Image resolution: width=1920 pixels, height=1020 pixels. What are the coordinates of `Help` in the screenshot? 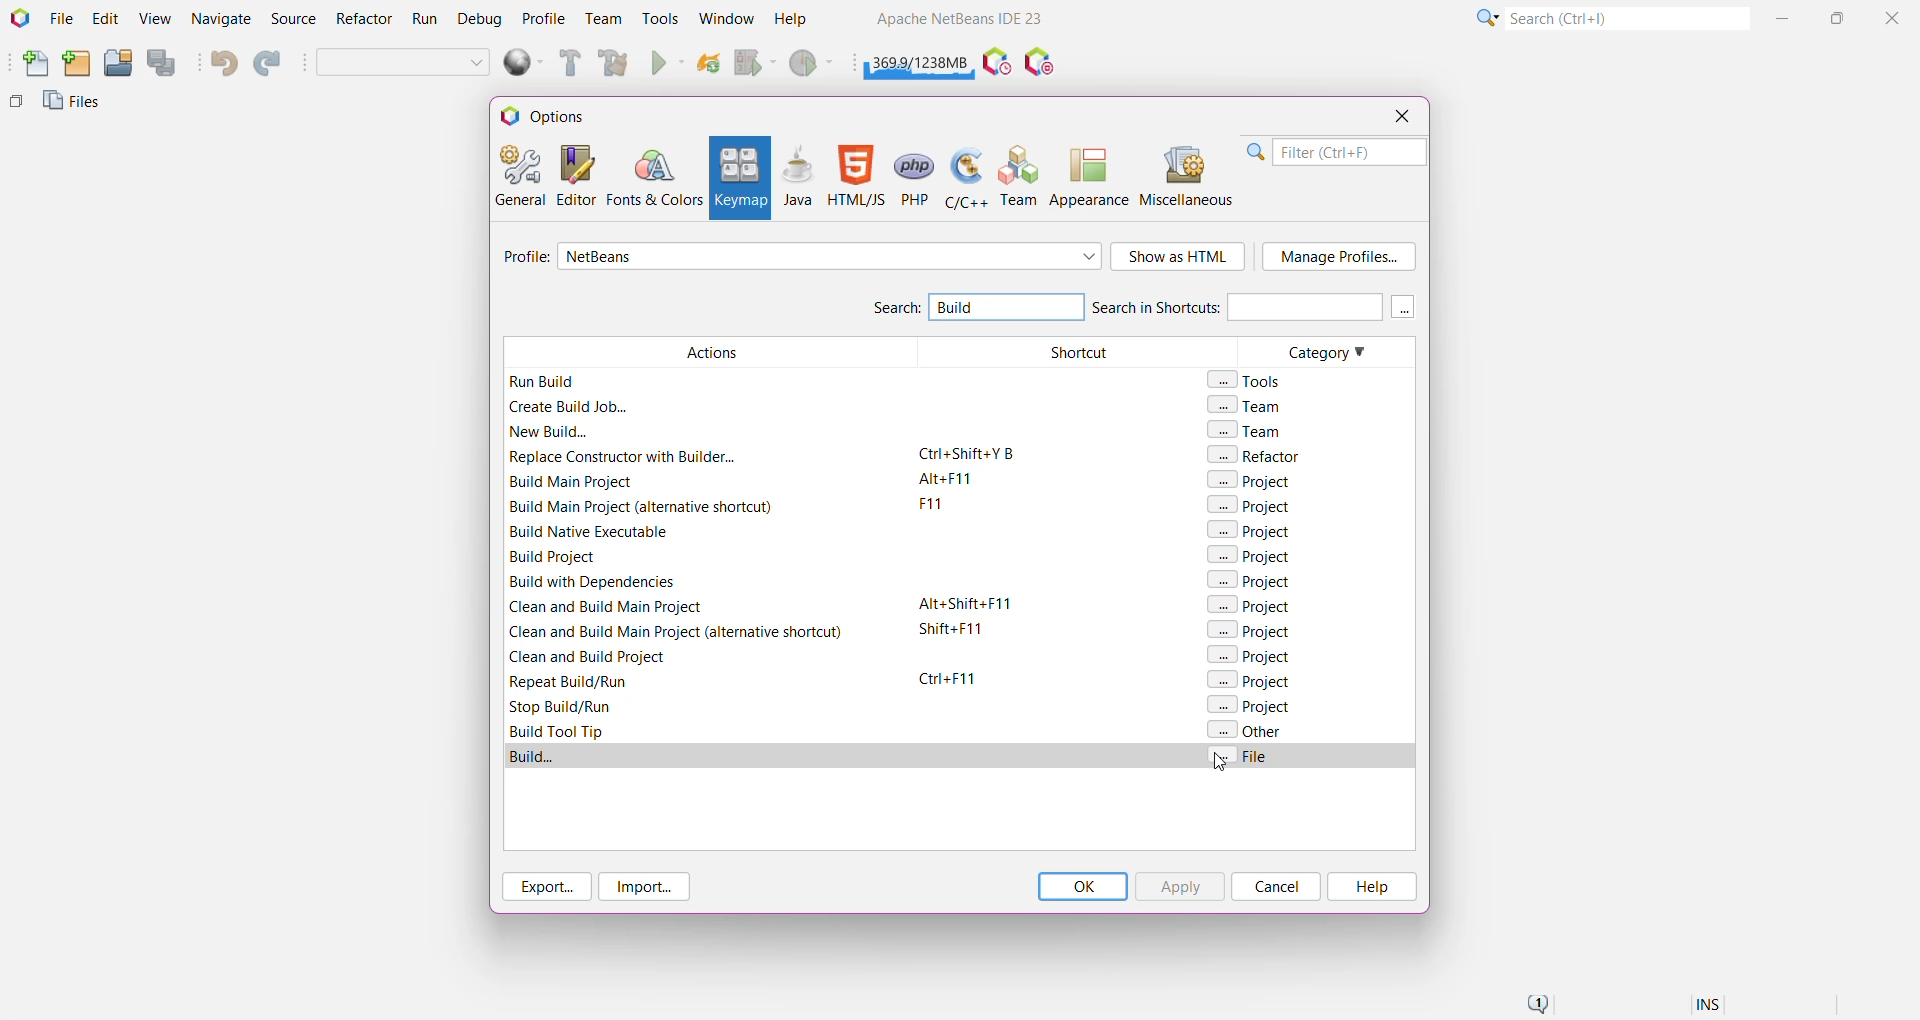 It's located at (1370, 887).